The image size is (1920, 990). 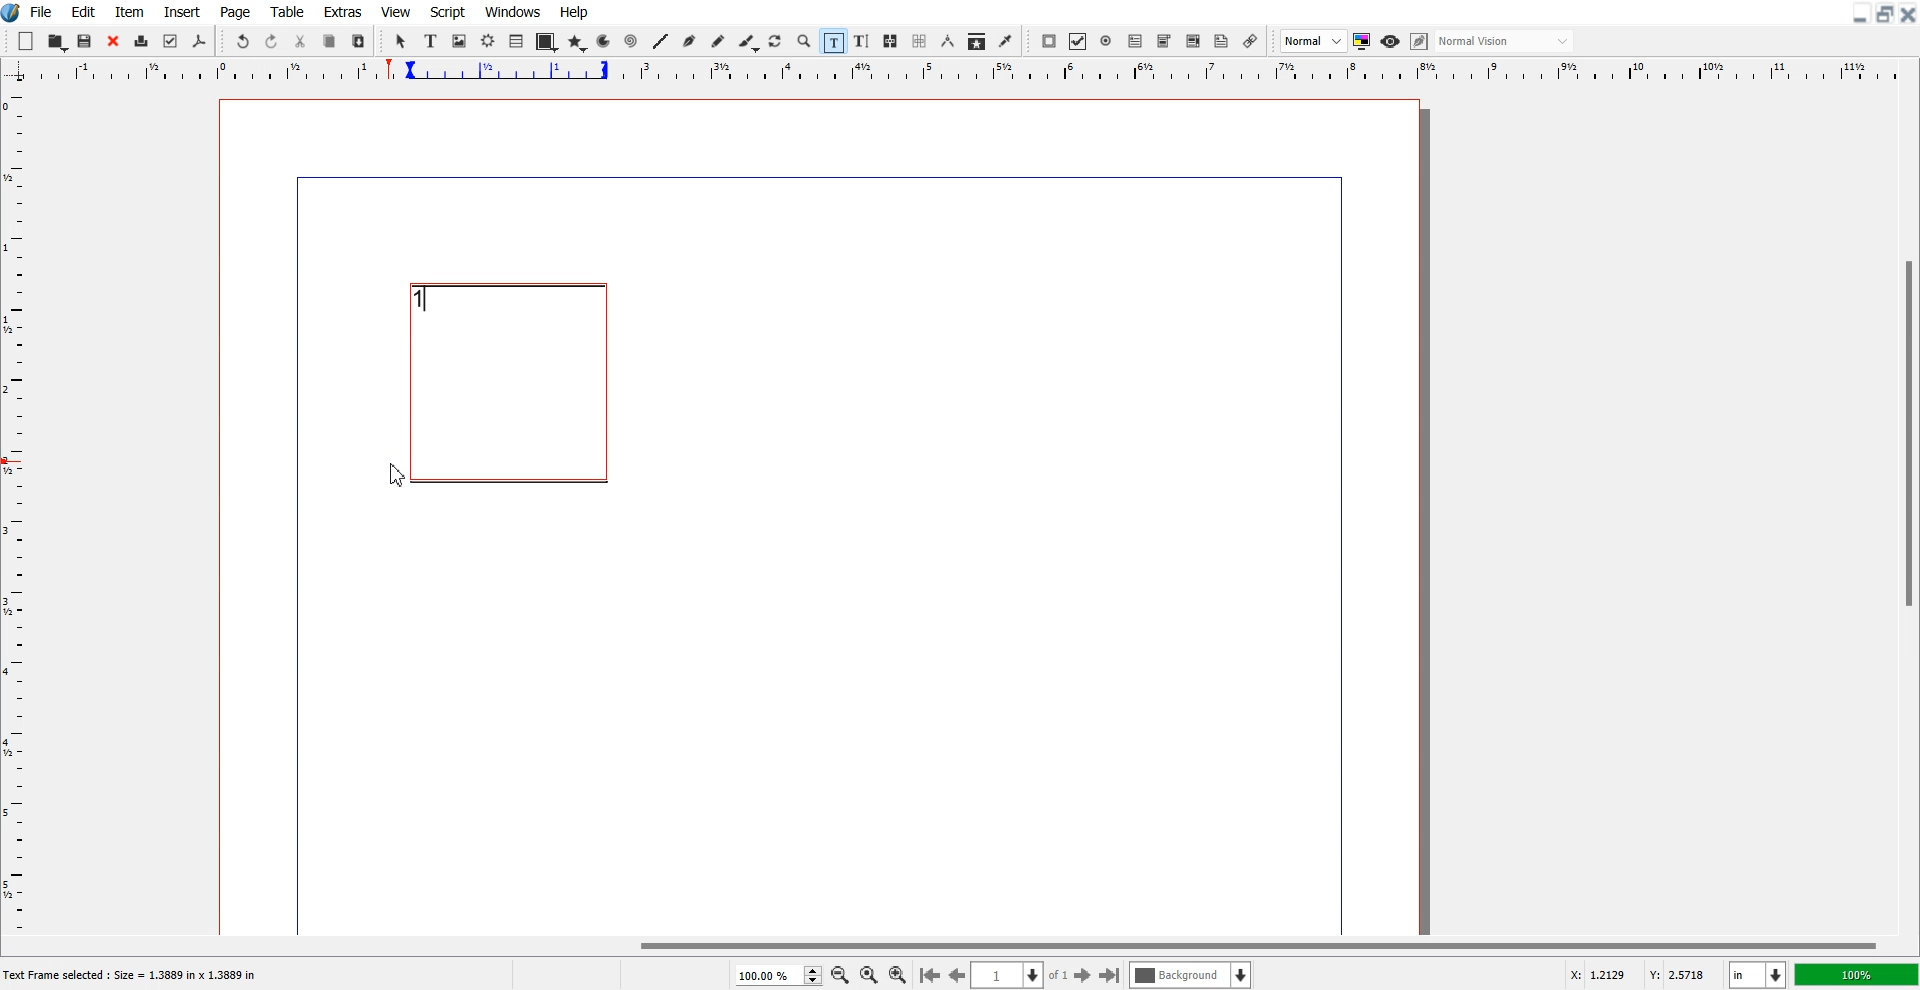 I want to click on Select Zoom Level, so click(x=780, y=975).